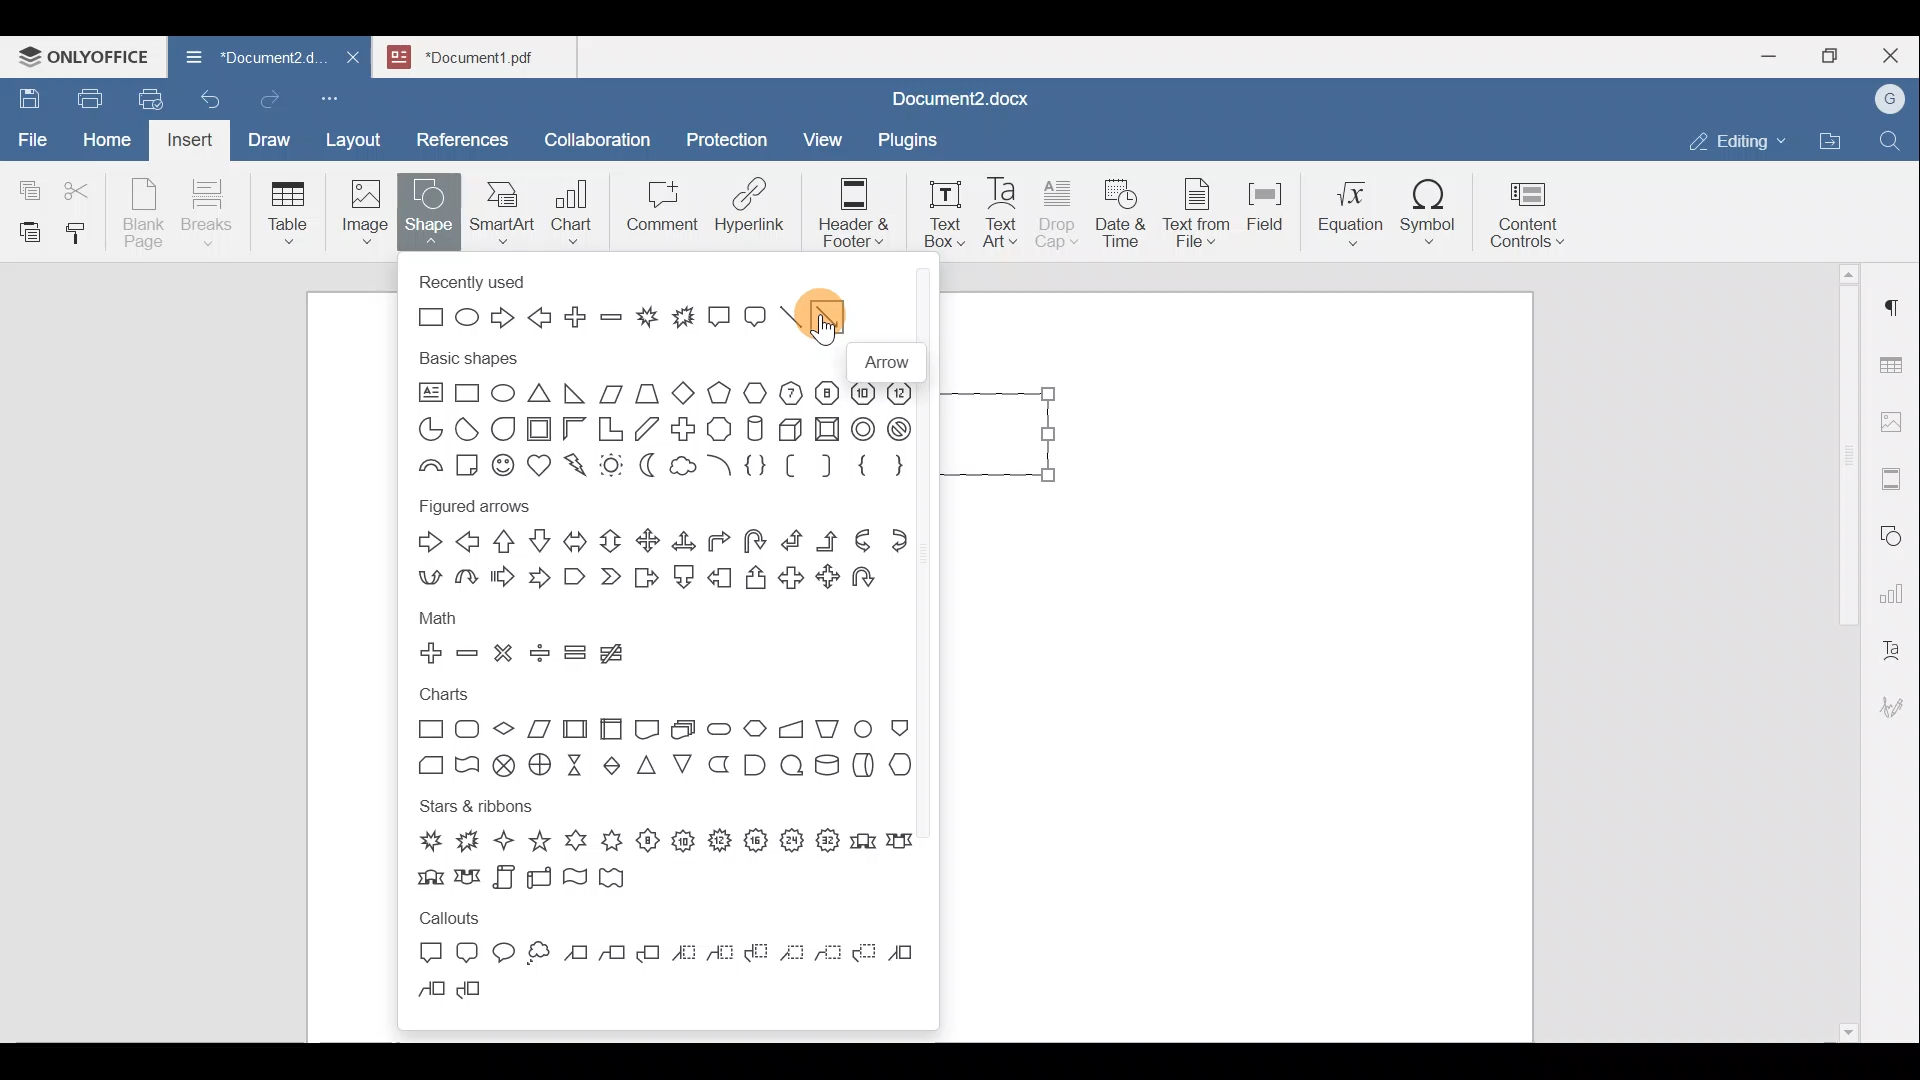 The image size is (1920, 1080). I want to click on Print file, so click(86, 95).